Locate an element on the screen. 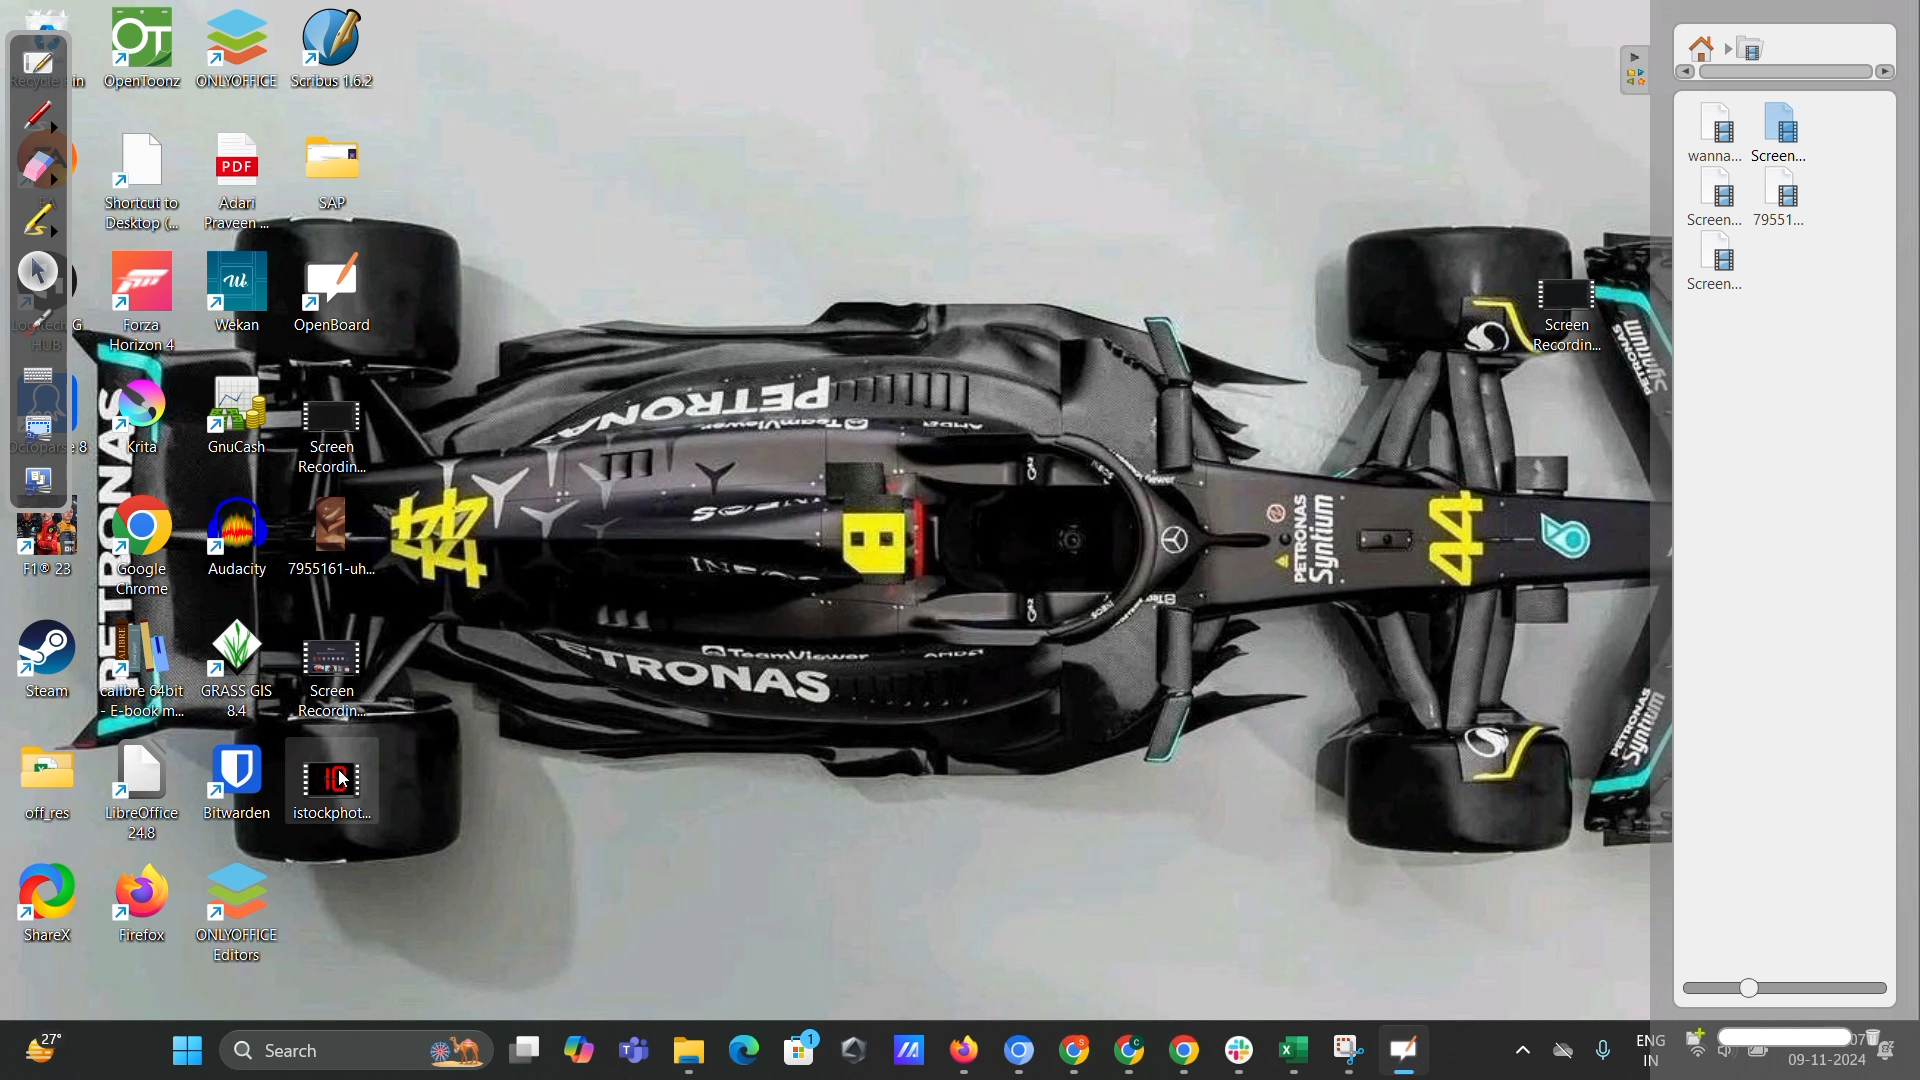 The height and width of the screenshot is (1080, 1920). minimized slack is located at coordinates (1241, 1052).